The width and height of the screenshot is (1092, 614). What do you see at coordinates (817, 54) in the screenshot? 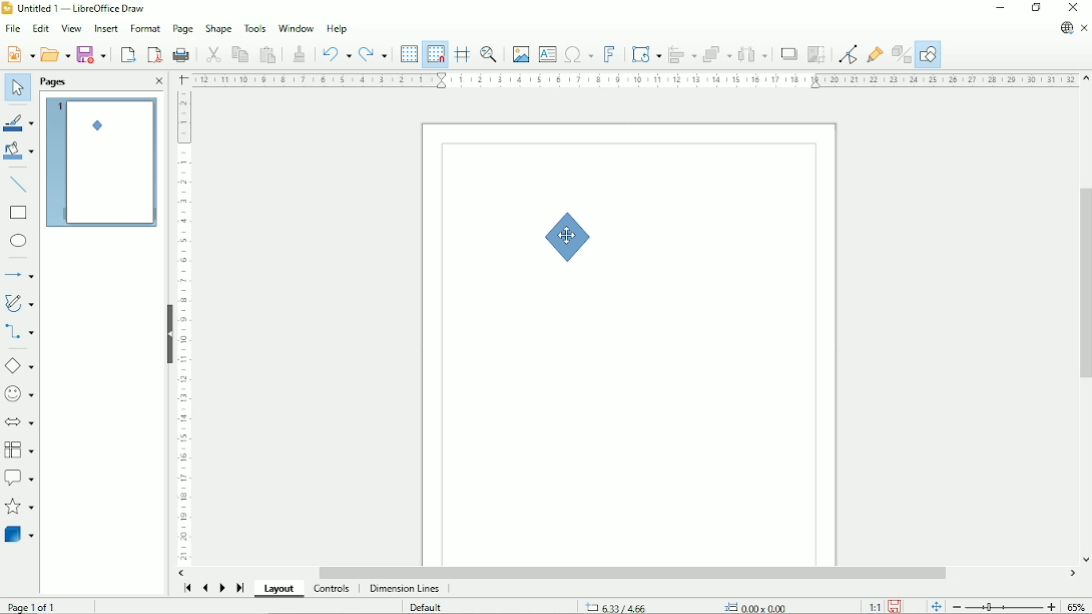
I see `Crop image` at bounding box center [817, 54].